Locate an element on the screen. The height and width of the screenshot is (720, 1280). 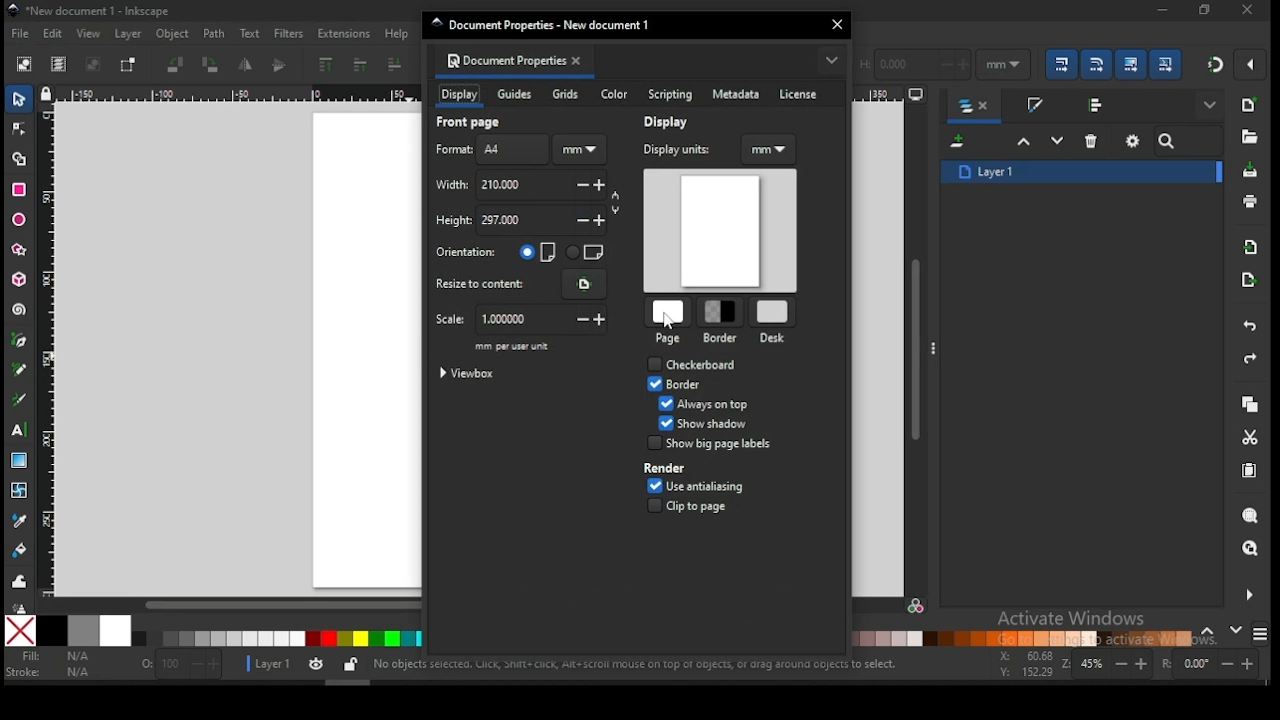
more options is located at coordinates (831, 60).